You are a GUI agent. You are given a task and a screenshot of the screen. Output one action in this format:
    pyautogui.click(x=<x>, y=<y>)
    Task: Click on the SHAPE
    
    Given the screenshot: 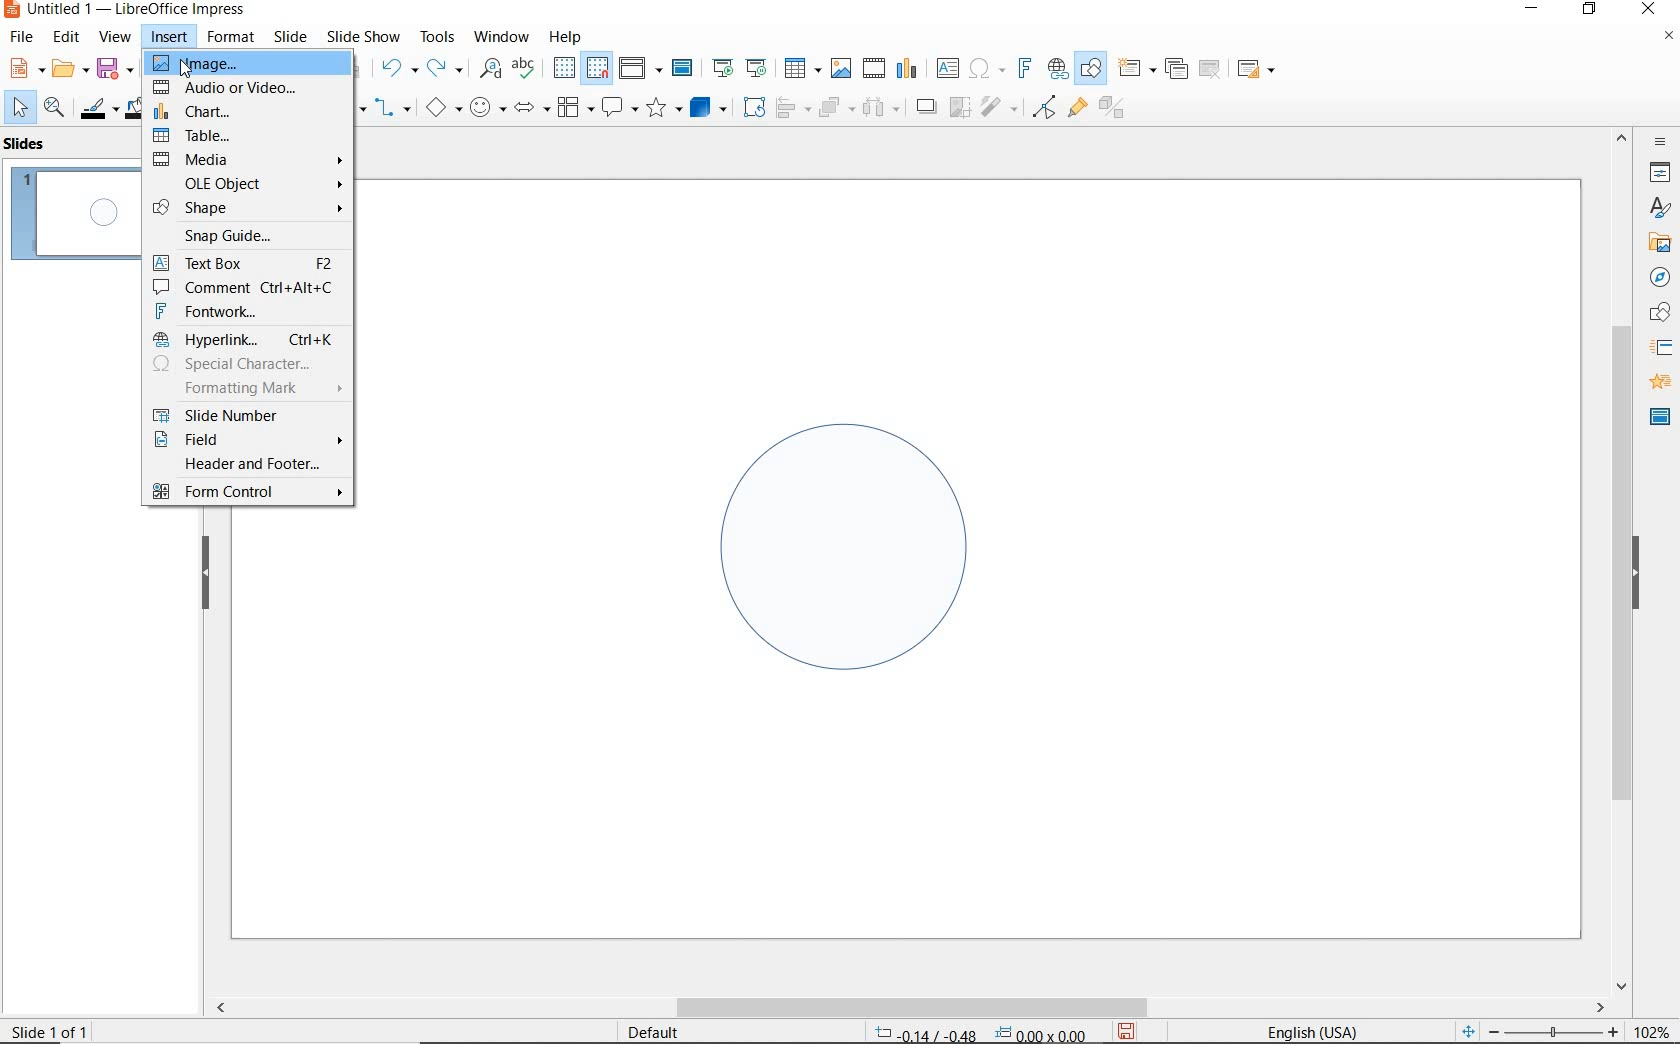 What is the action you would take?
    pyautogui.click(x=250, y=207)
    